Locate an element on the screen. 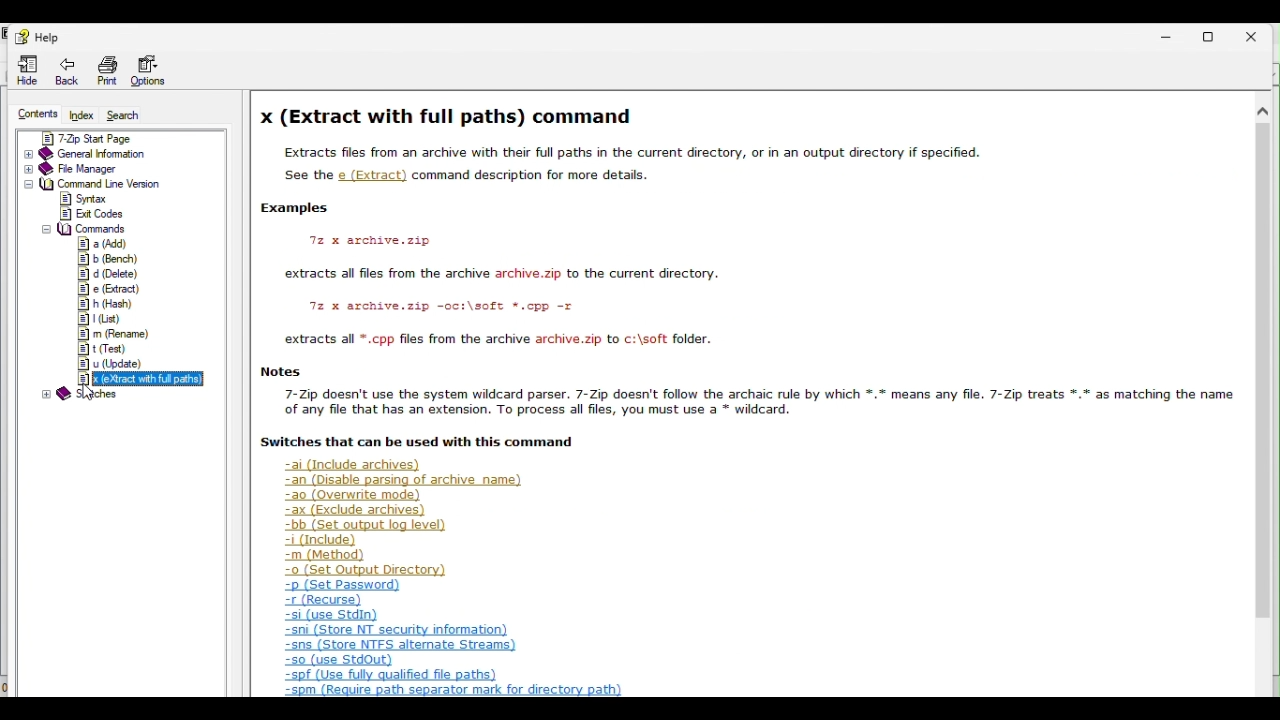  -o is located at coordinates (365, 570).